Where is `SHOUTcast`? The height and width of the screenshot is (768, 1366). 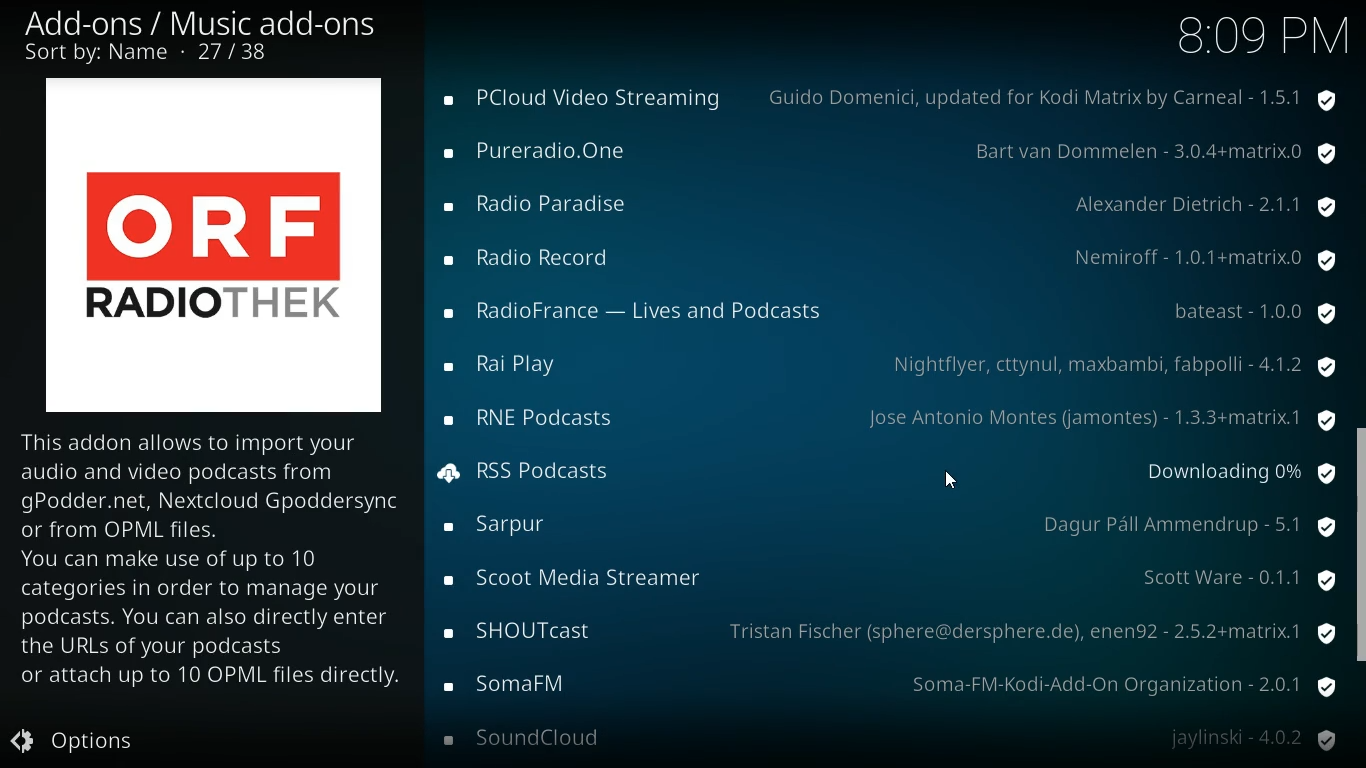
SHOUTcast is located at coordinates (519, 631).